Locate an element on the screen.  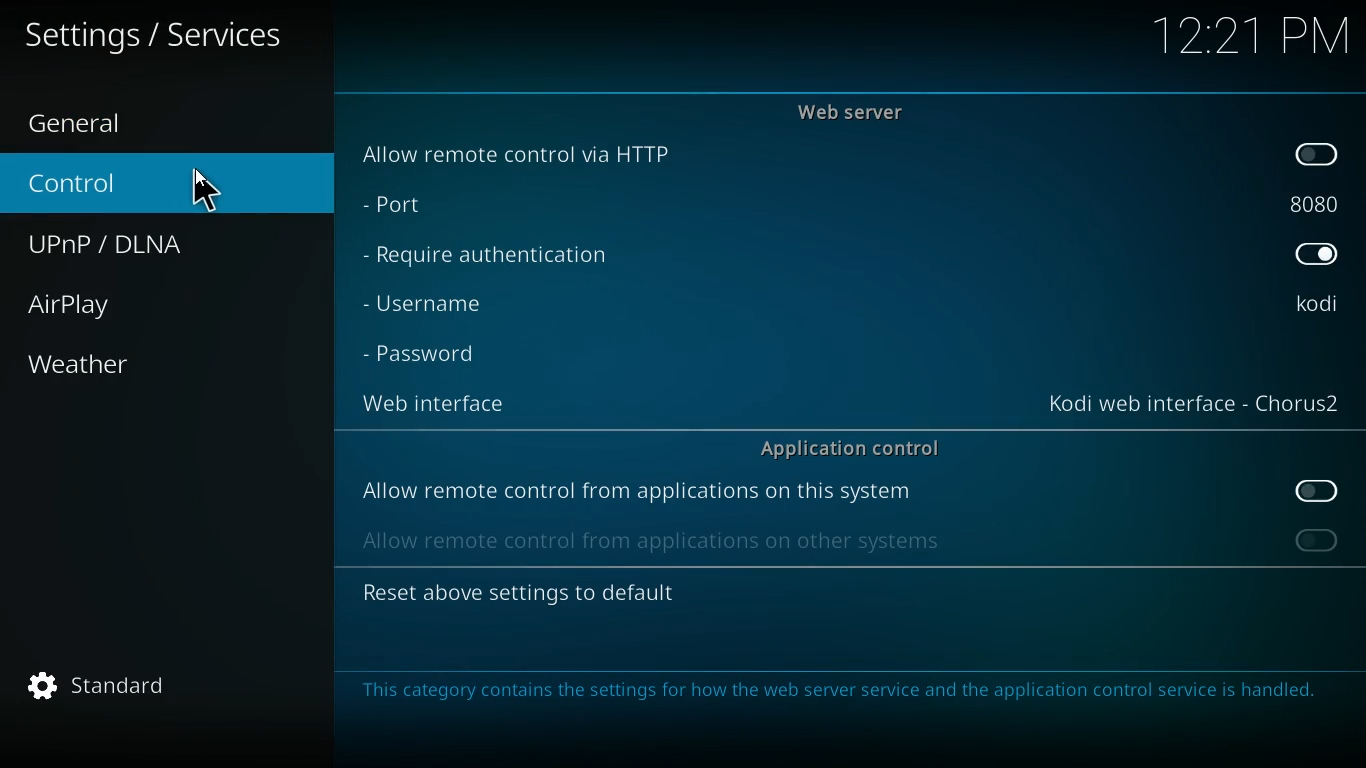
cursor is located at coordinates (202, 190).